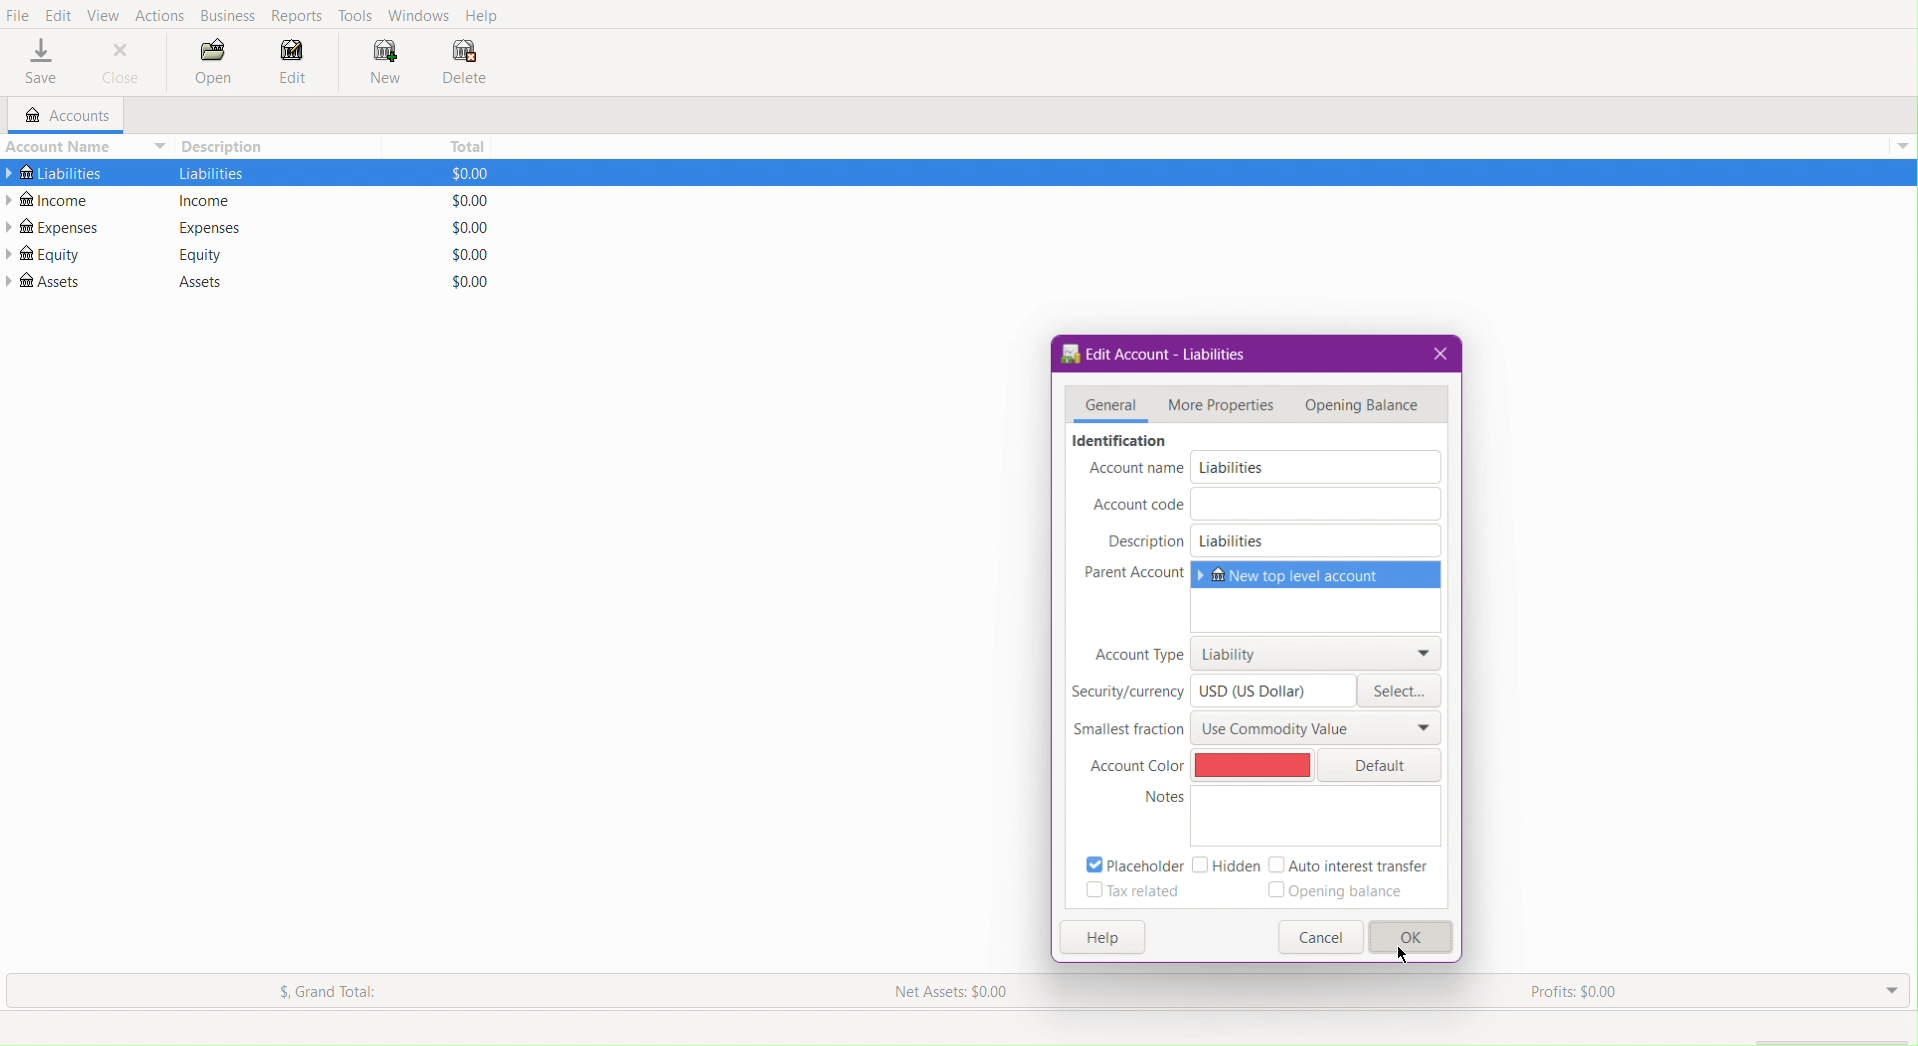 The width and height of the screenshot is (1918, 1046). I want to click on Liabilities, so click(1230, 466).